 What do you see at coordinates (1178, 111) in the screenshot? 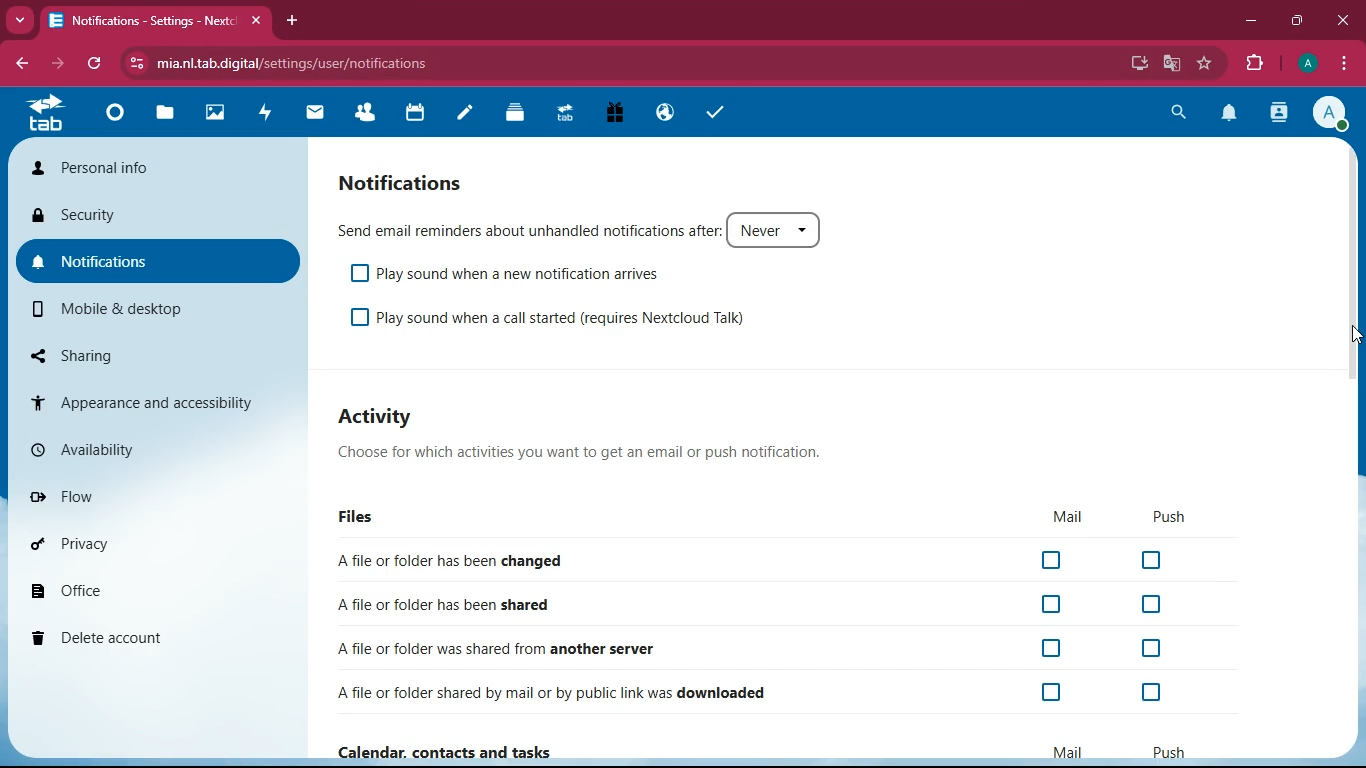
I see `search` at bounding box center [1178, 111].